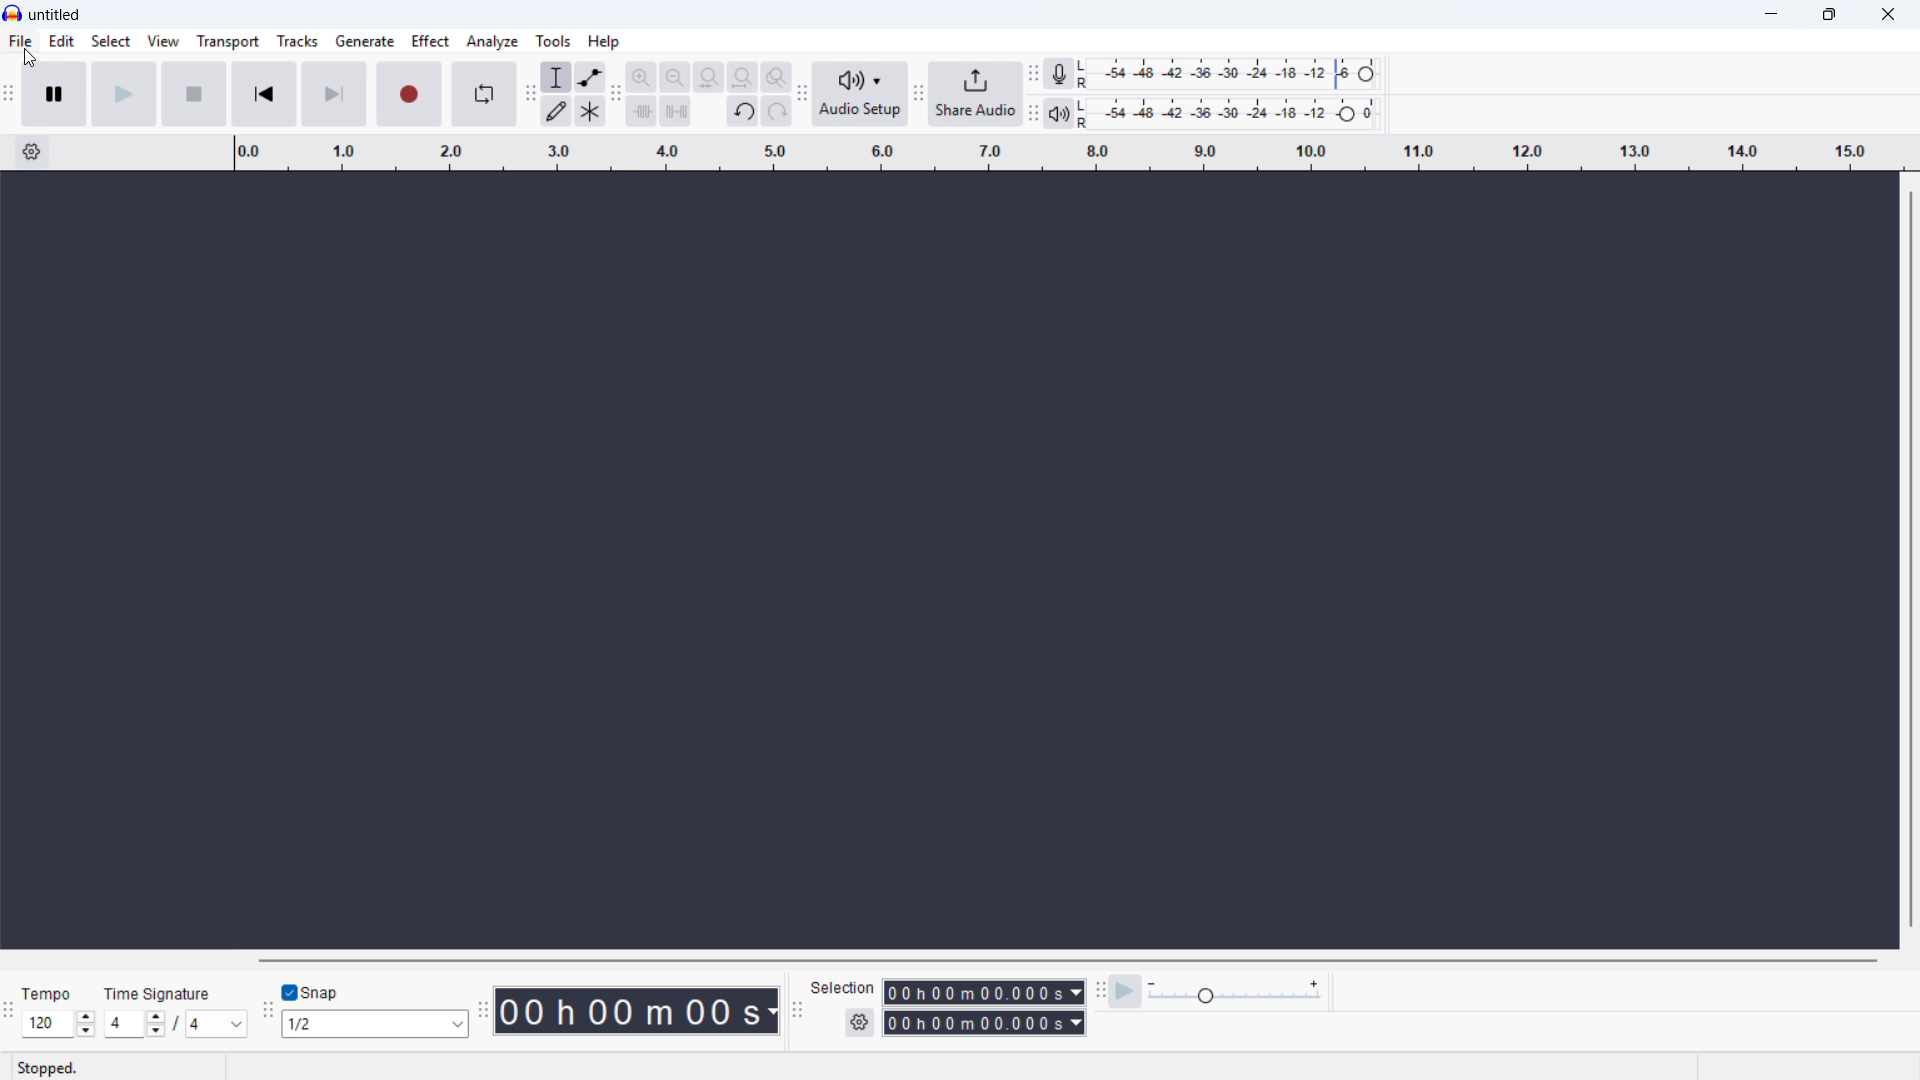 Image resolution: width=1920 pixels, height=1080 pixels. What do you see at coordinates (844, 988) in the screenshot?
I see `Selection` at bounding box center [844, 988].